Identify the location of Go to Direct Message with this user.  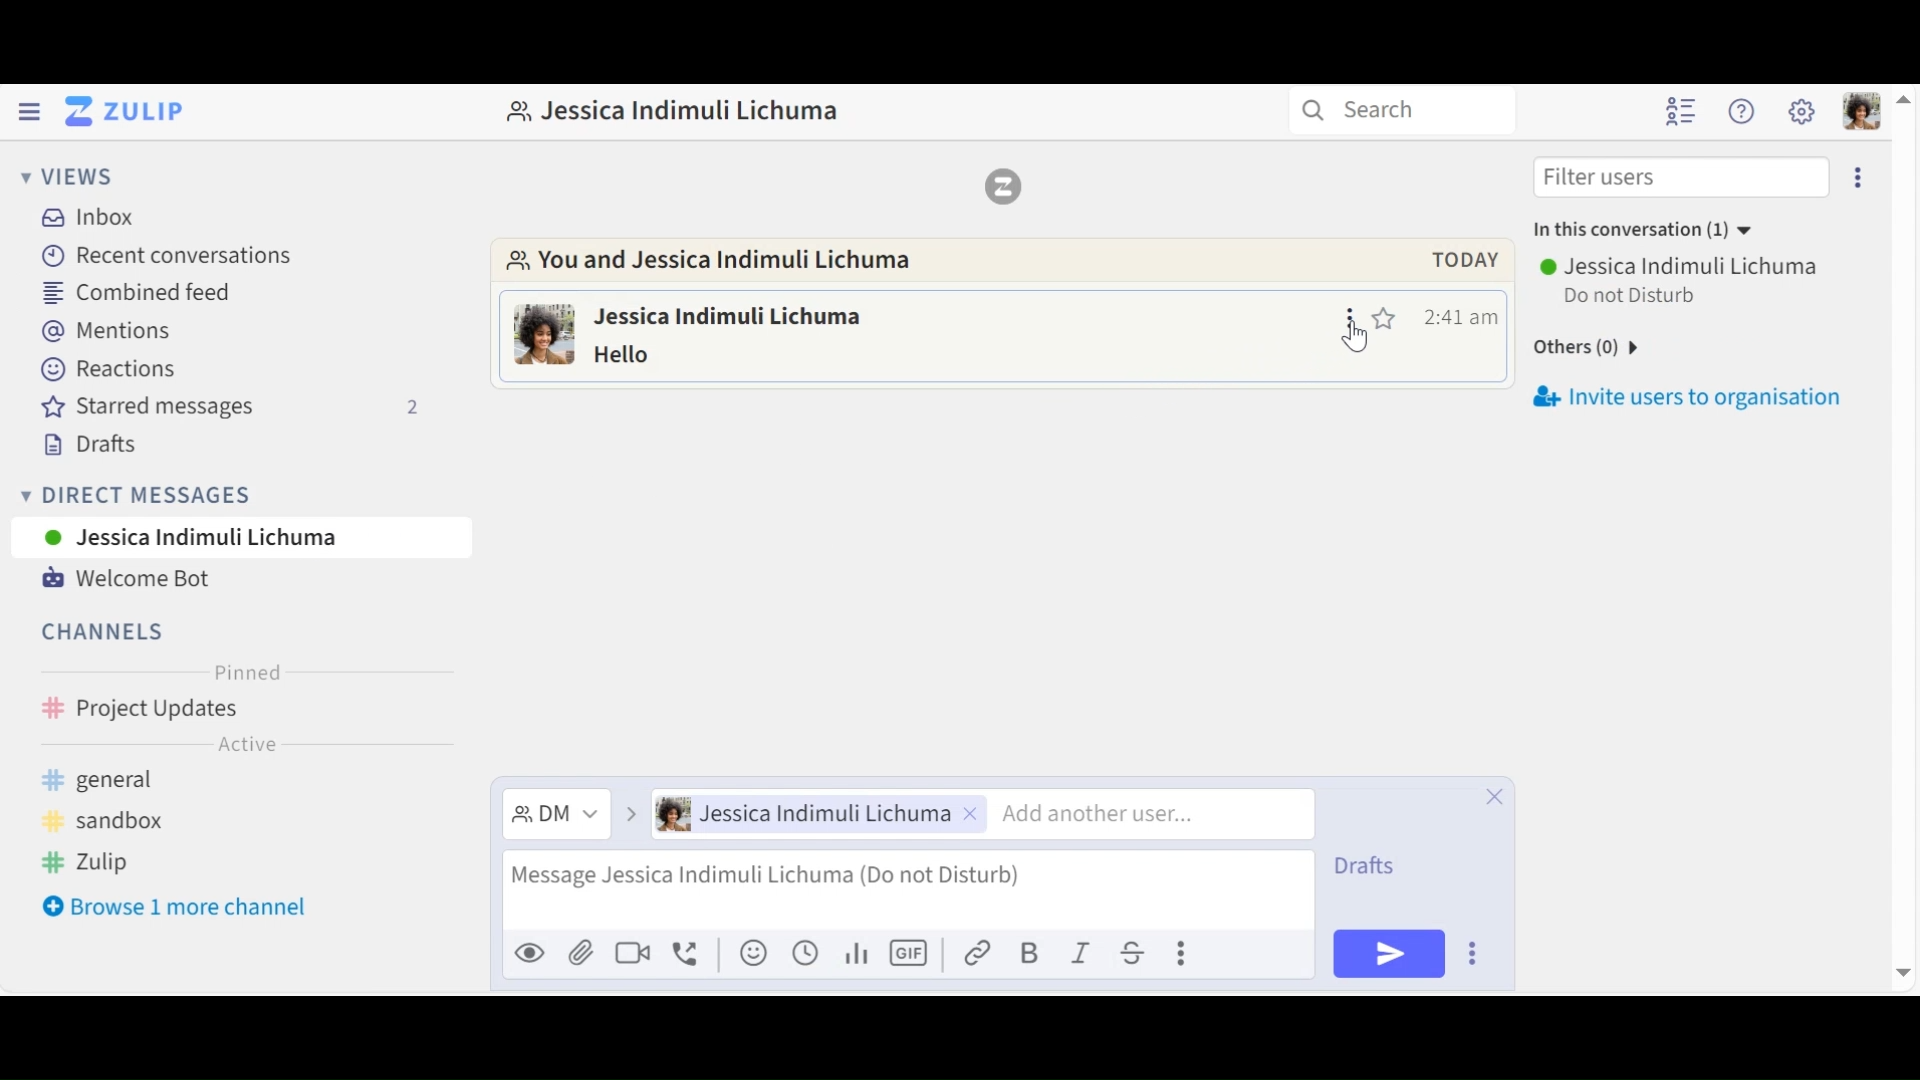
(724, 264).